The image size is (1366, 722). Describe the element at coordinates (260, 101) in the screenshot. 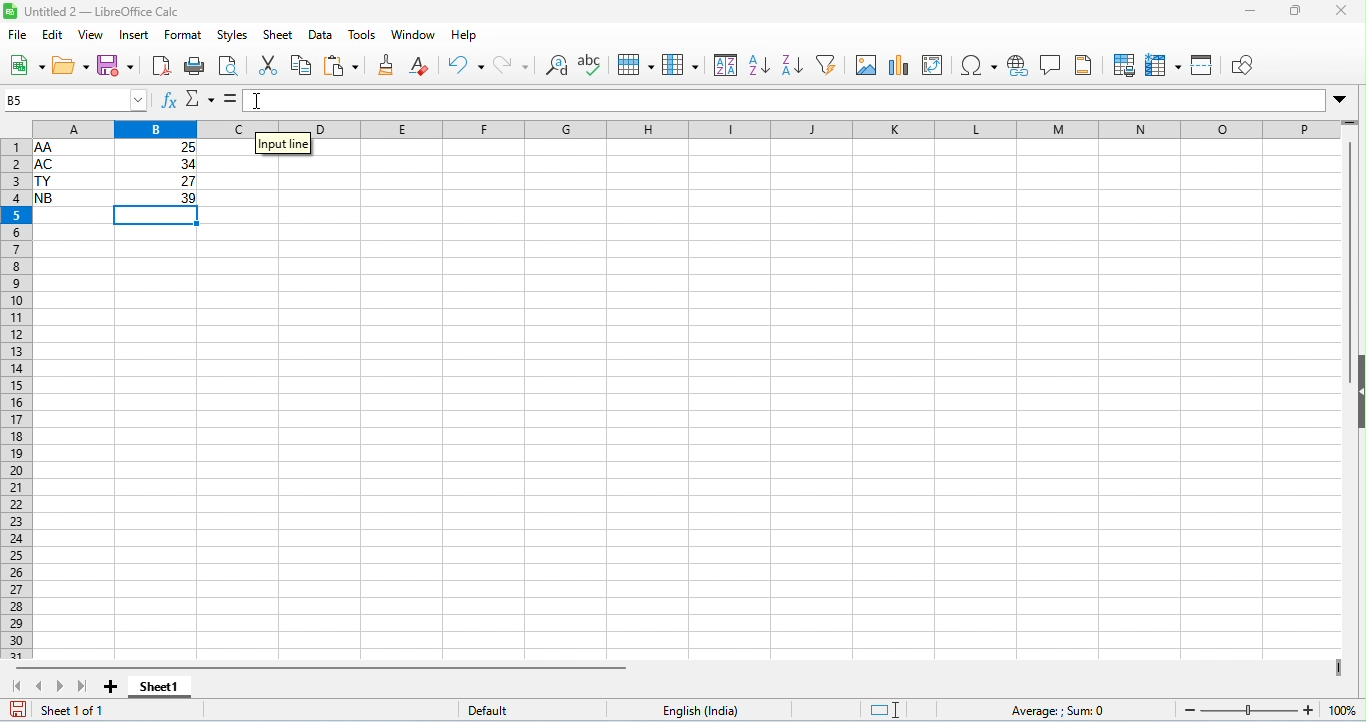

I see `cursor` at that location.